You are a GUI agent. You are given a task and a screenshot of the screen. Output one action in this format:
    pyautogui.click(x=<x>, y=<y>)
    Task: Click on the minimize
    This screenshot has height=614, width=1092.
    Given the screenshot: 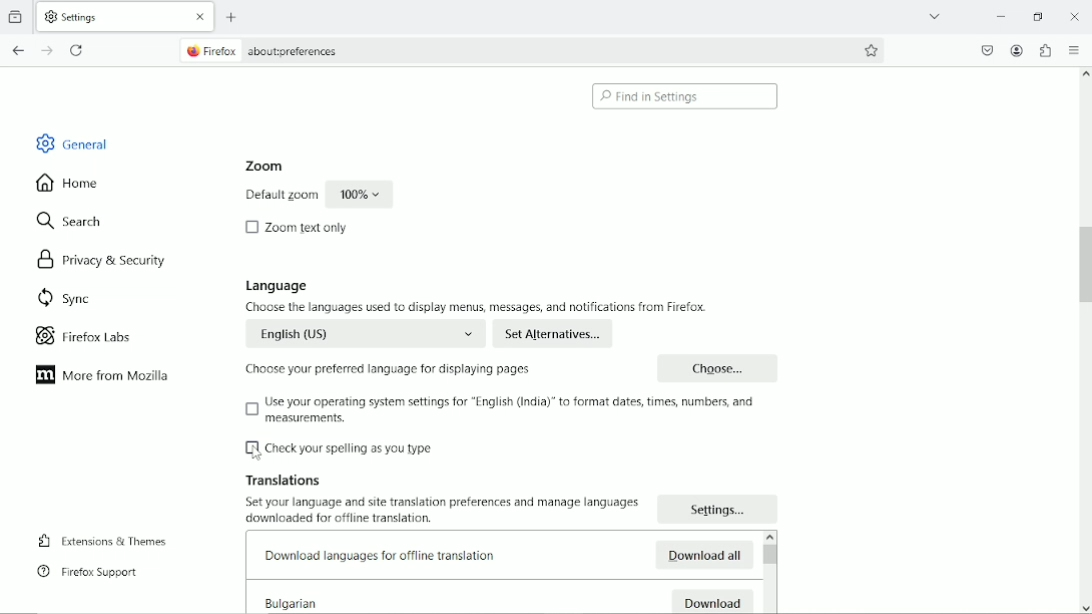 What is the action you would take?
    pyautogui.click(x=1001, y=17)
    